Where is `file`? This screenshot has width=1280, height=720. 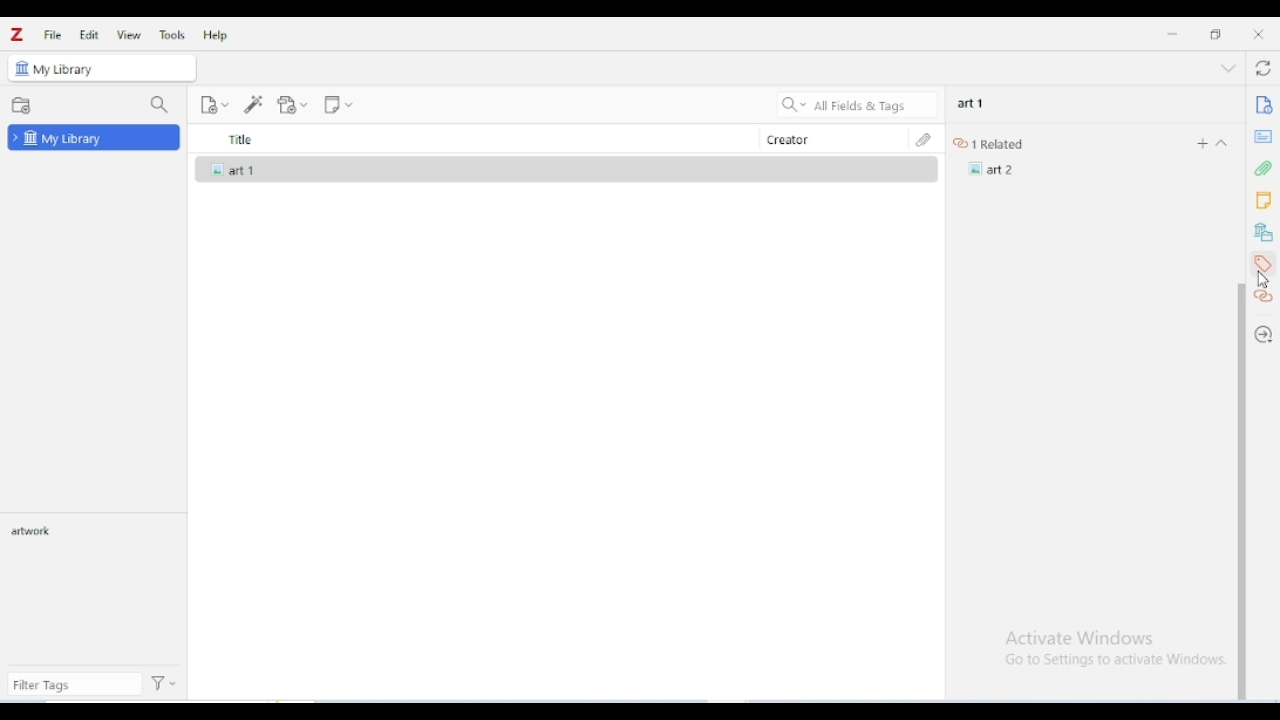 file is located at coordinates (53, 36).